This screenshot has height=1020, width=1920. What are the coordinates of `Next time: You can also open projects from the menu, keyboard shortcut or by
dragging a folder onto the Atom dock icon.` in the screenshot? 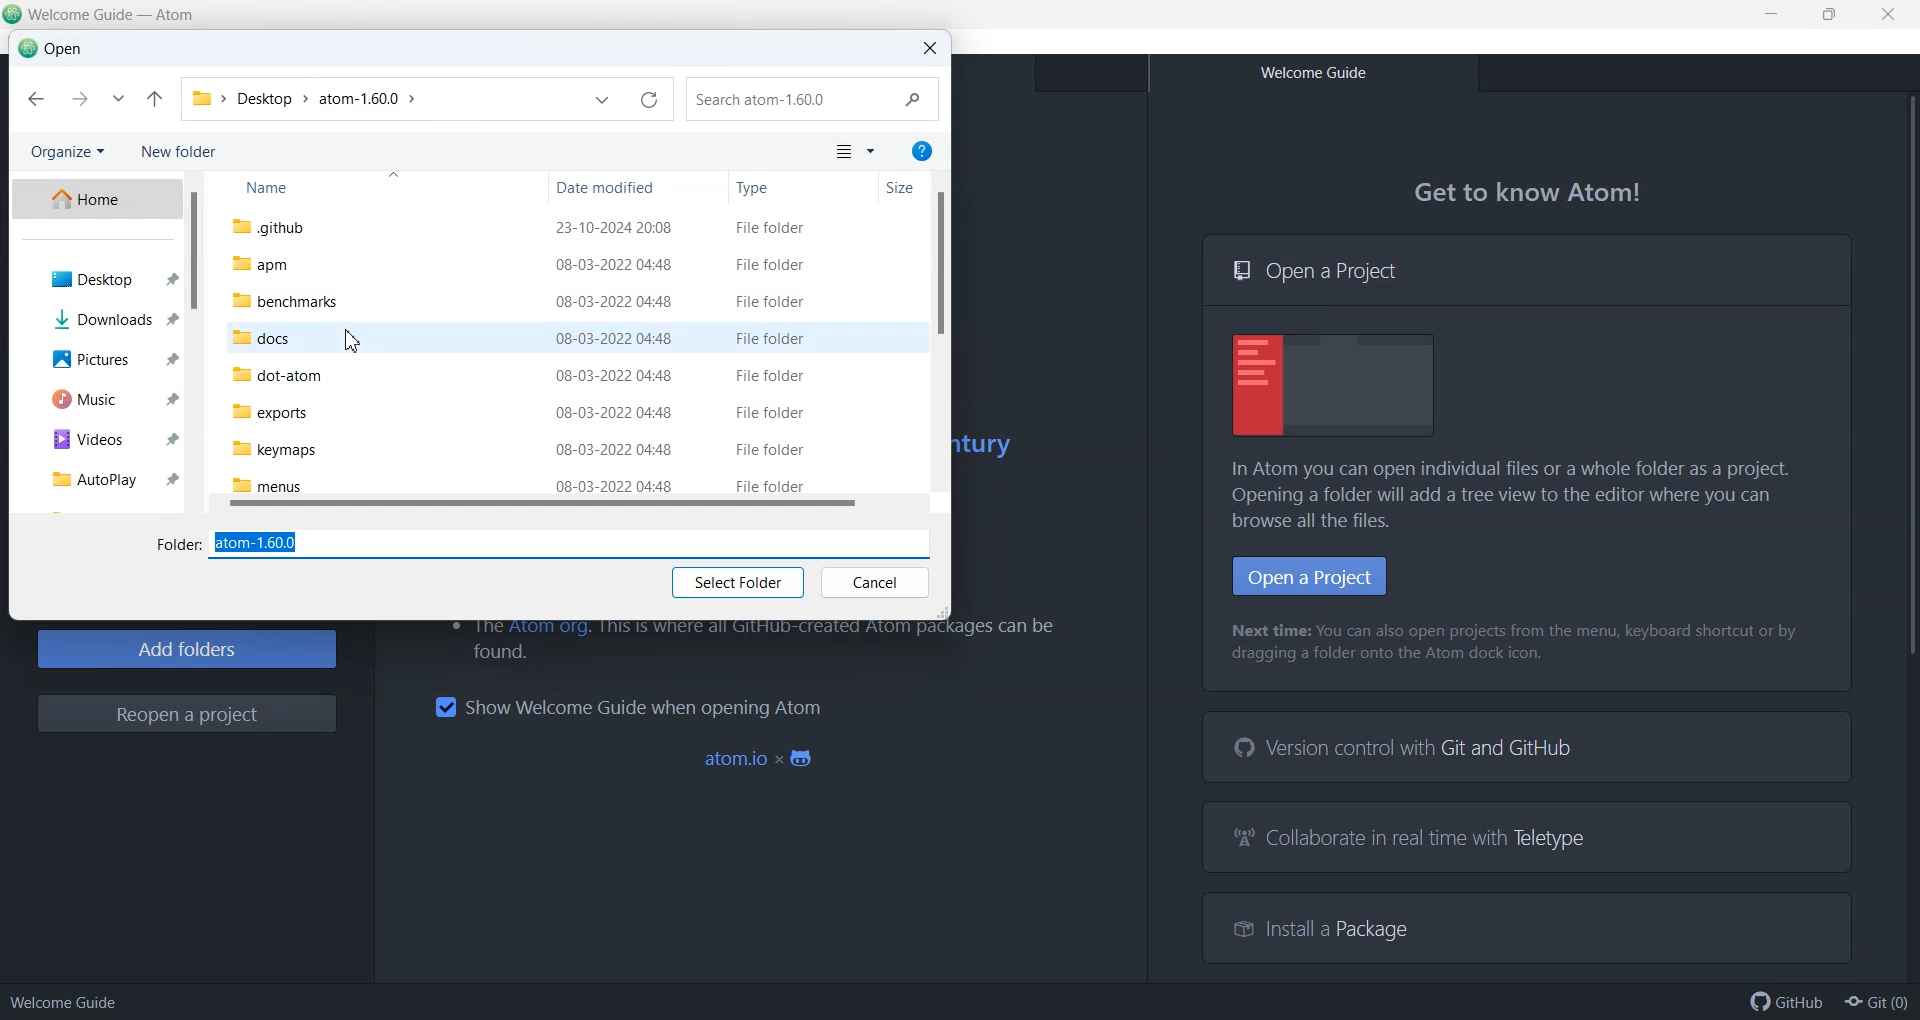 It's located at (1518, 644).